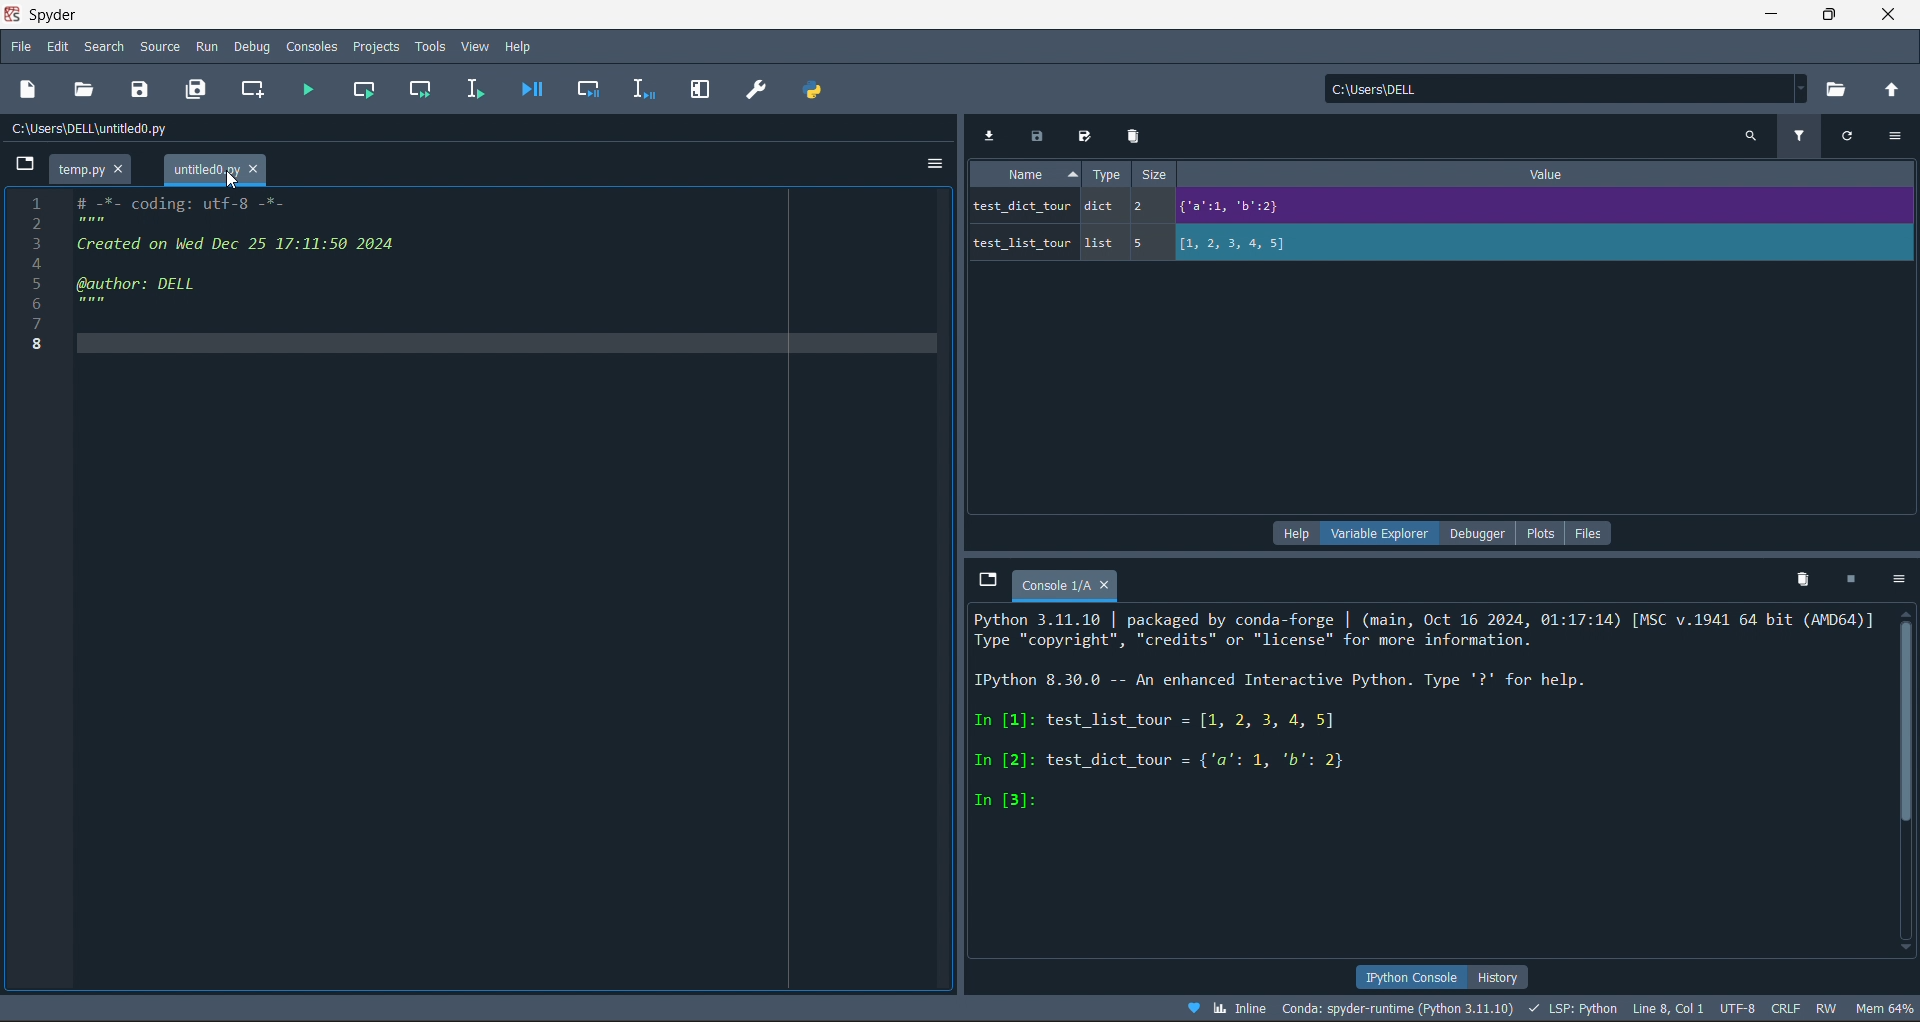 Image resolution: width=1920 pixels, height=1022 pixels. What do you see at coordinates (1589, 533) in the screenshot?
I see `files pane` at bounding box center [1589, 533].